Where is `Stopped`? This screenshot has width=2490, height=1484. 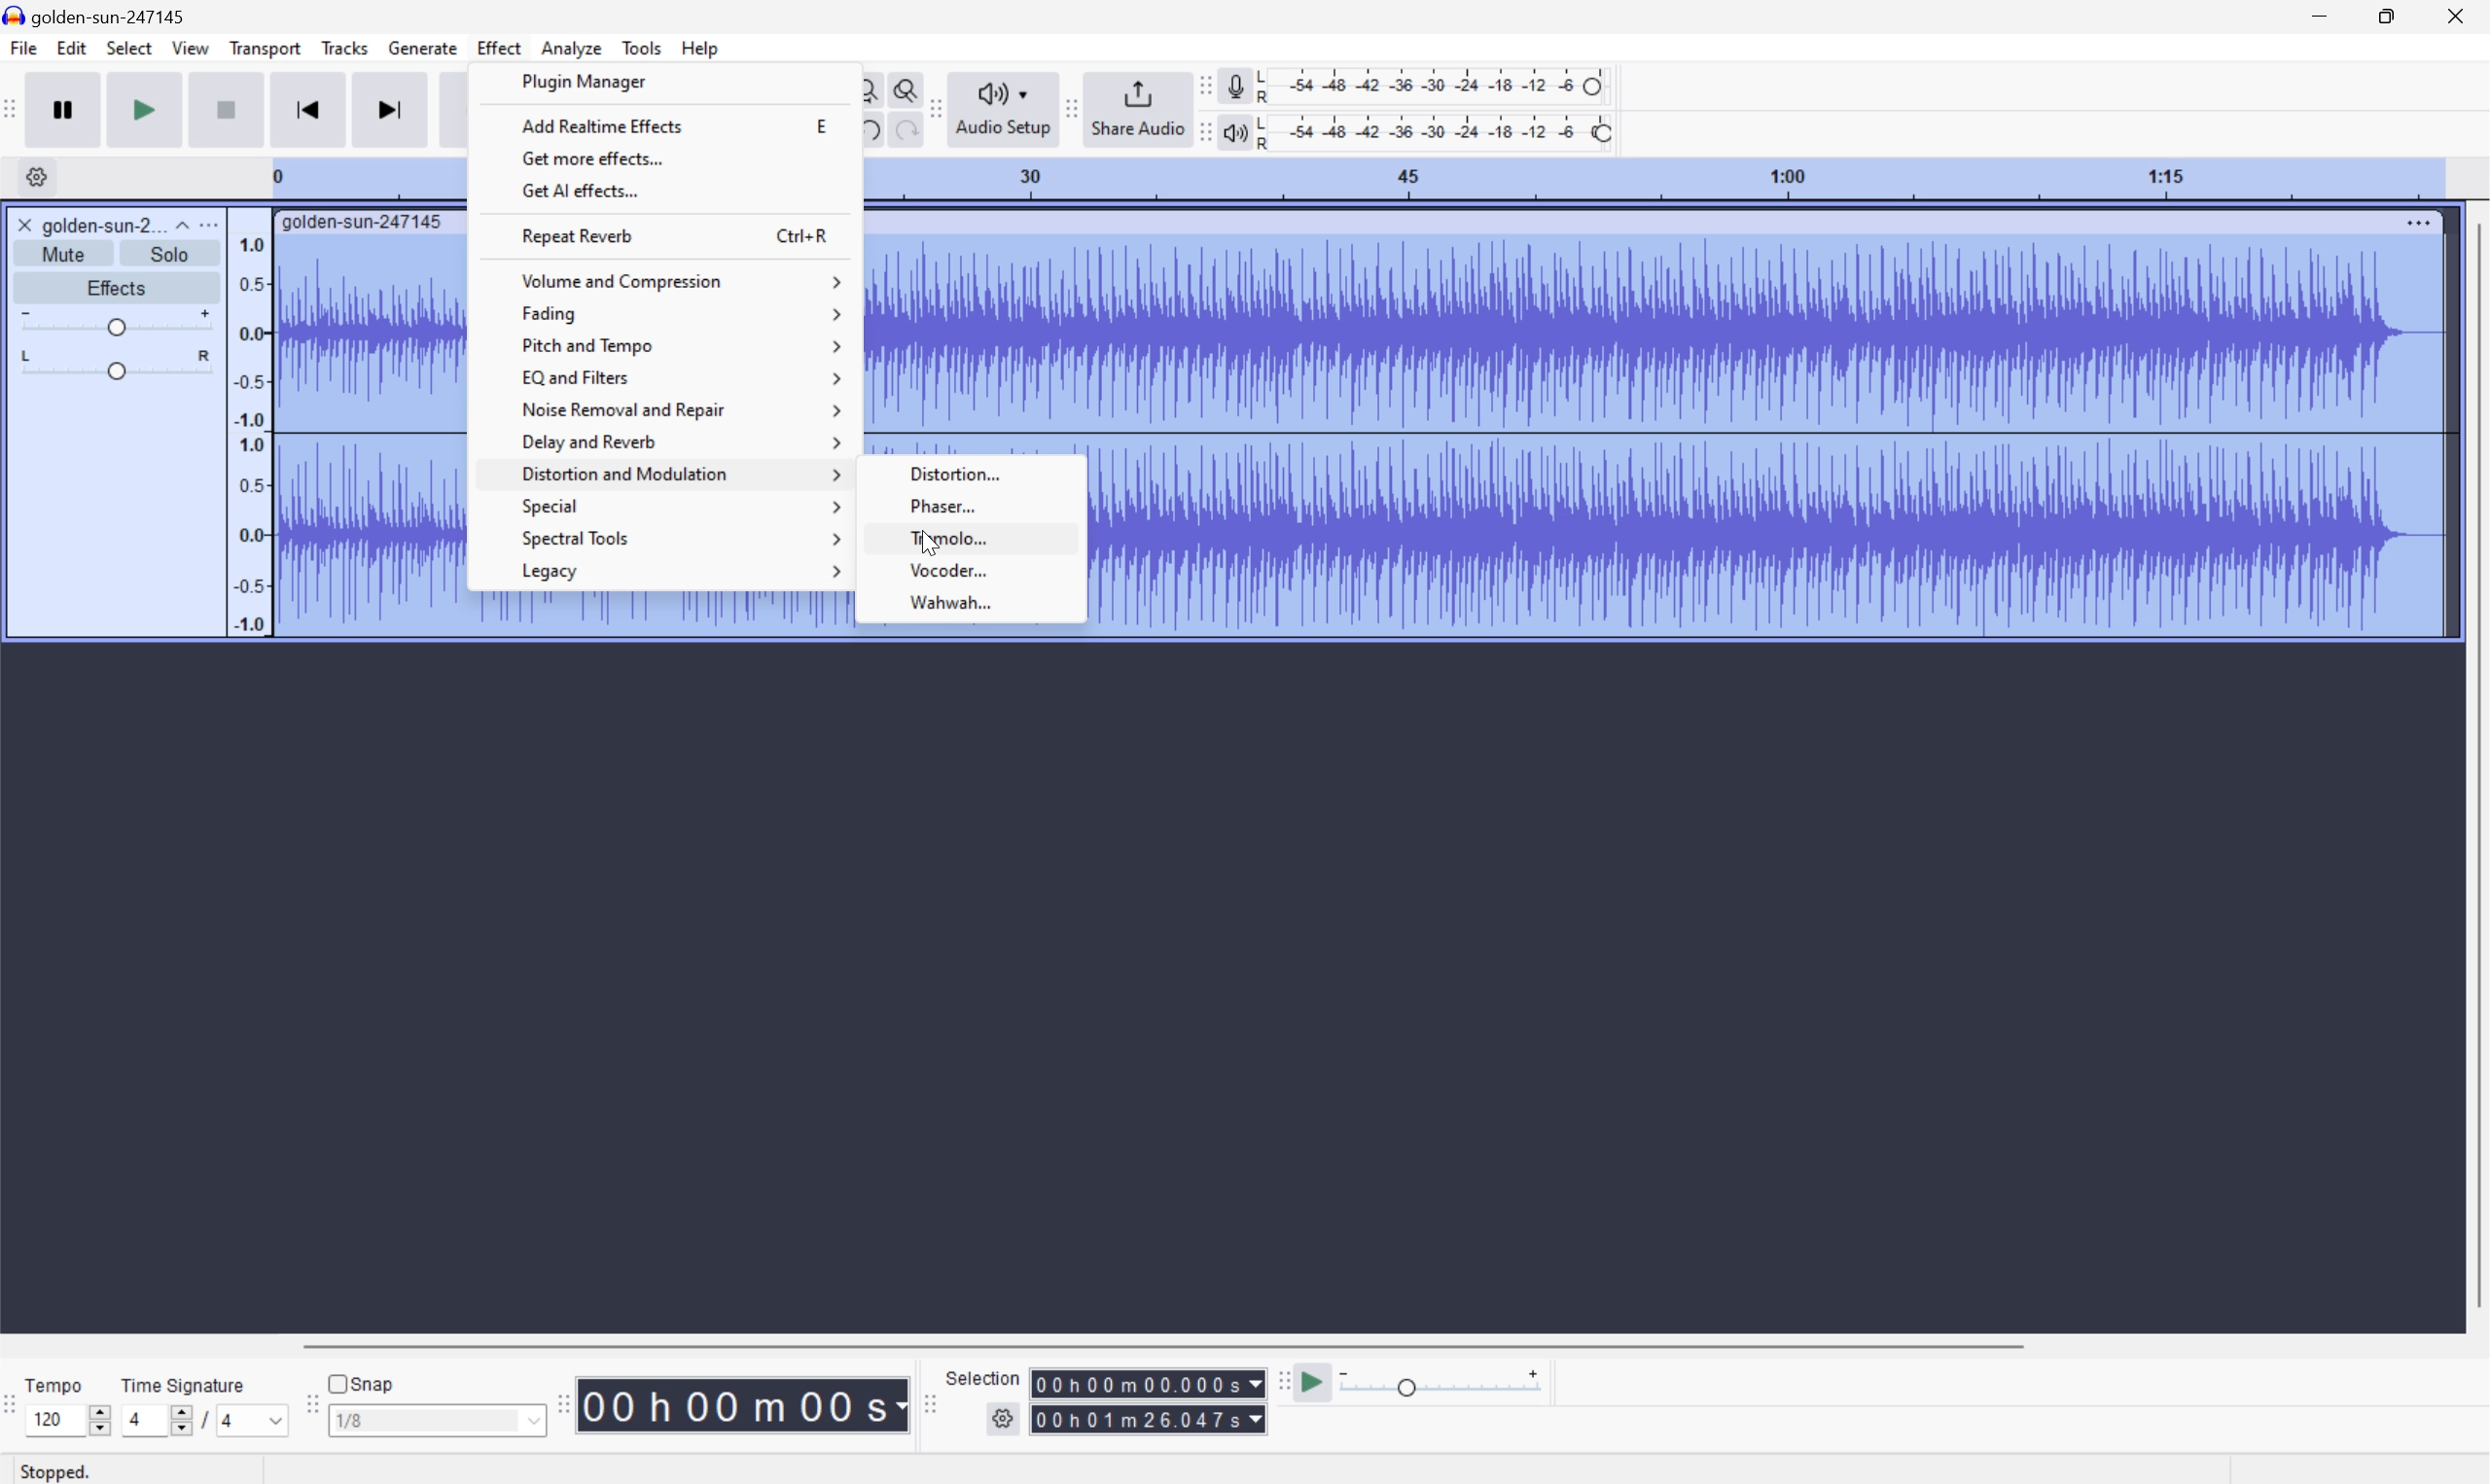
Stopped is located at coordinates (56, 1472).